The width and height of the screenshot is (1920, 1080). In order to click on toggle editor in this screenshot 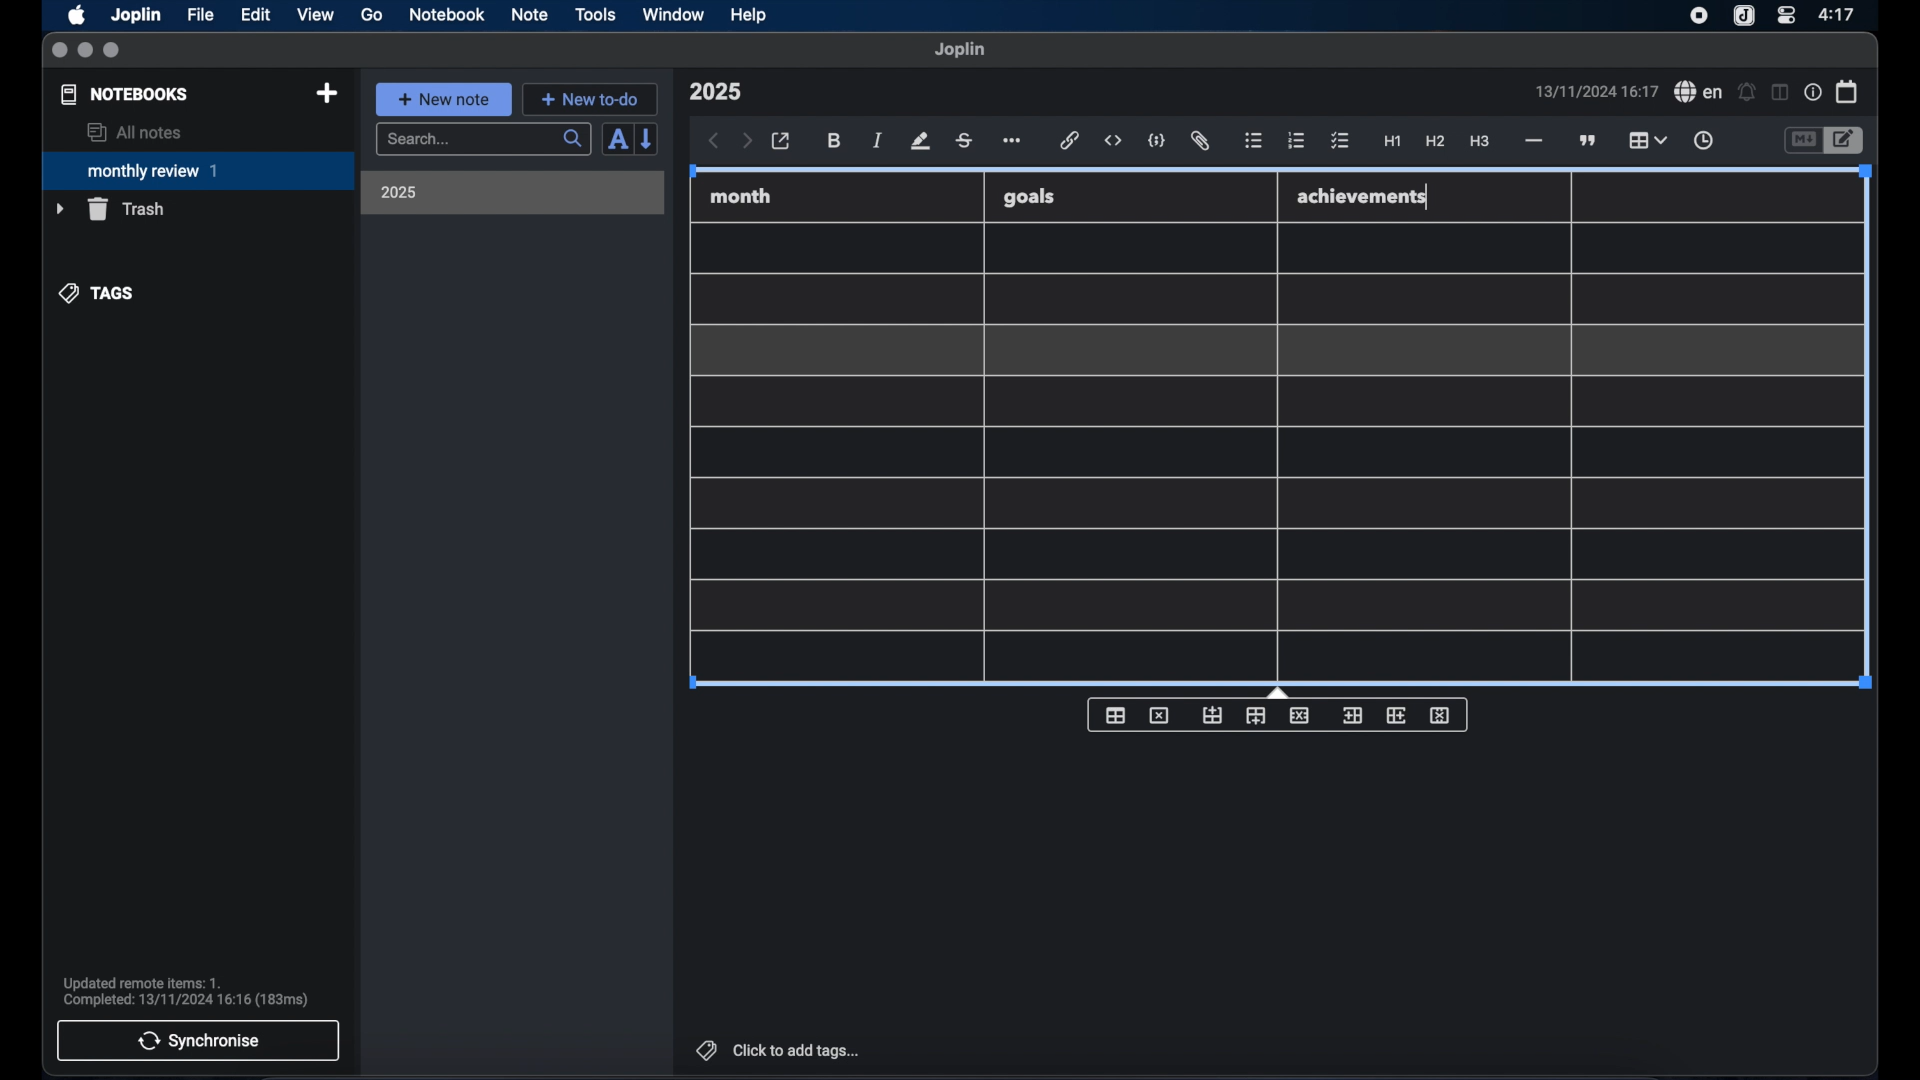, I will do `click(1847, 141)`.